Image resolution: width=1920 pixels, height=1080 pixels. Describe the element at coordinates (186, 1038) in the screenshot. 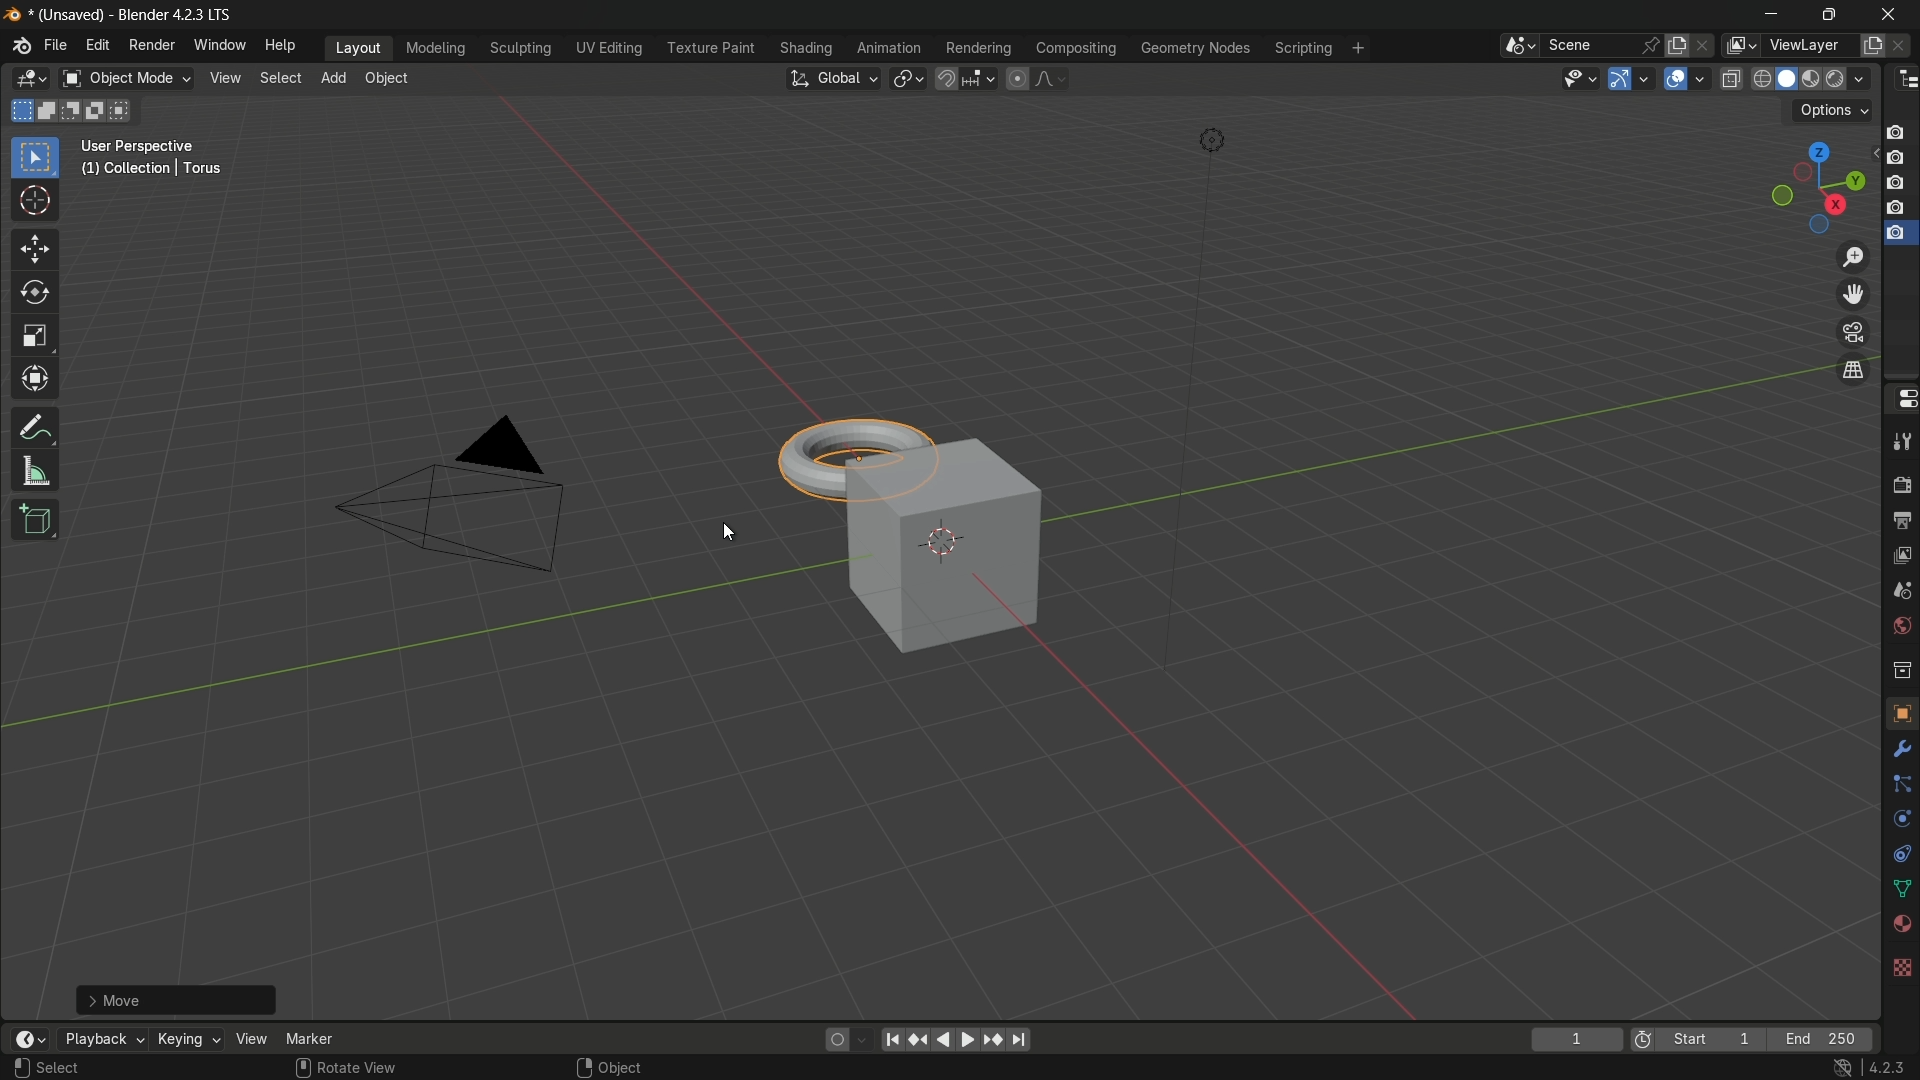

I see `keying` at that location.